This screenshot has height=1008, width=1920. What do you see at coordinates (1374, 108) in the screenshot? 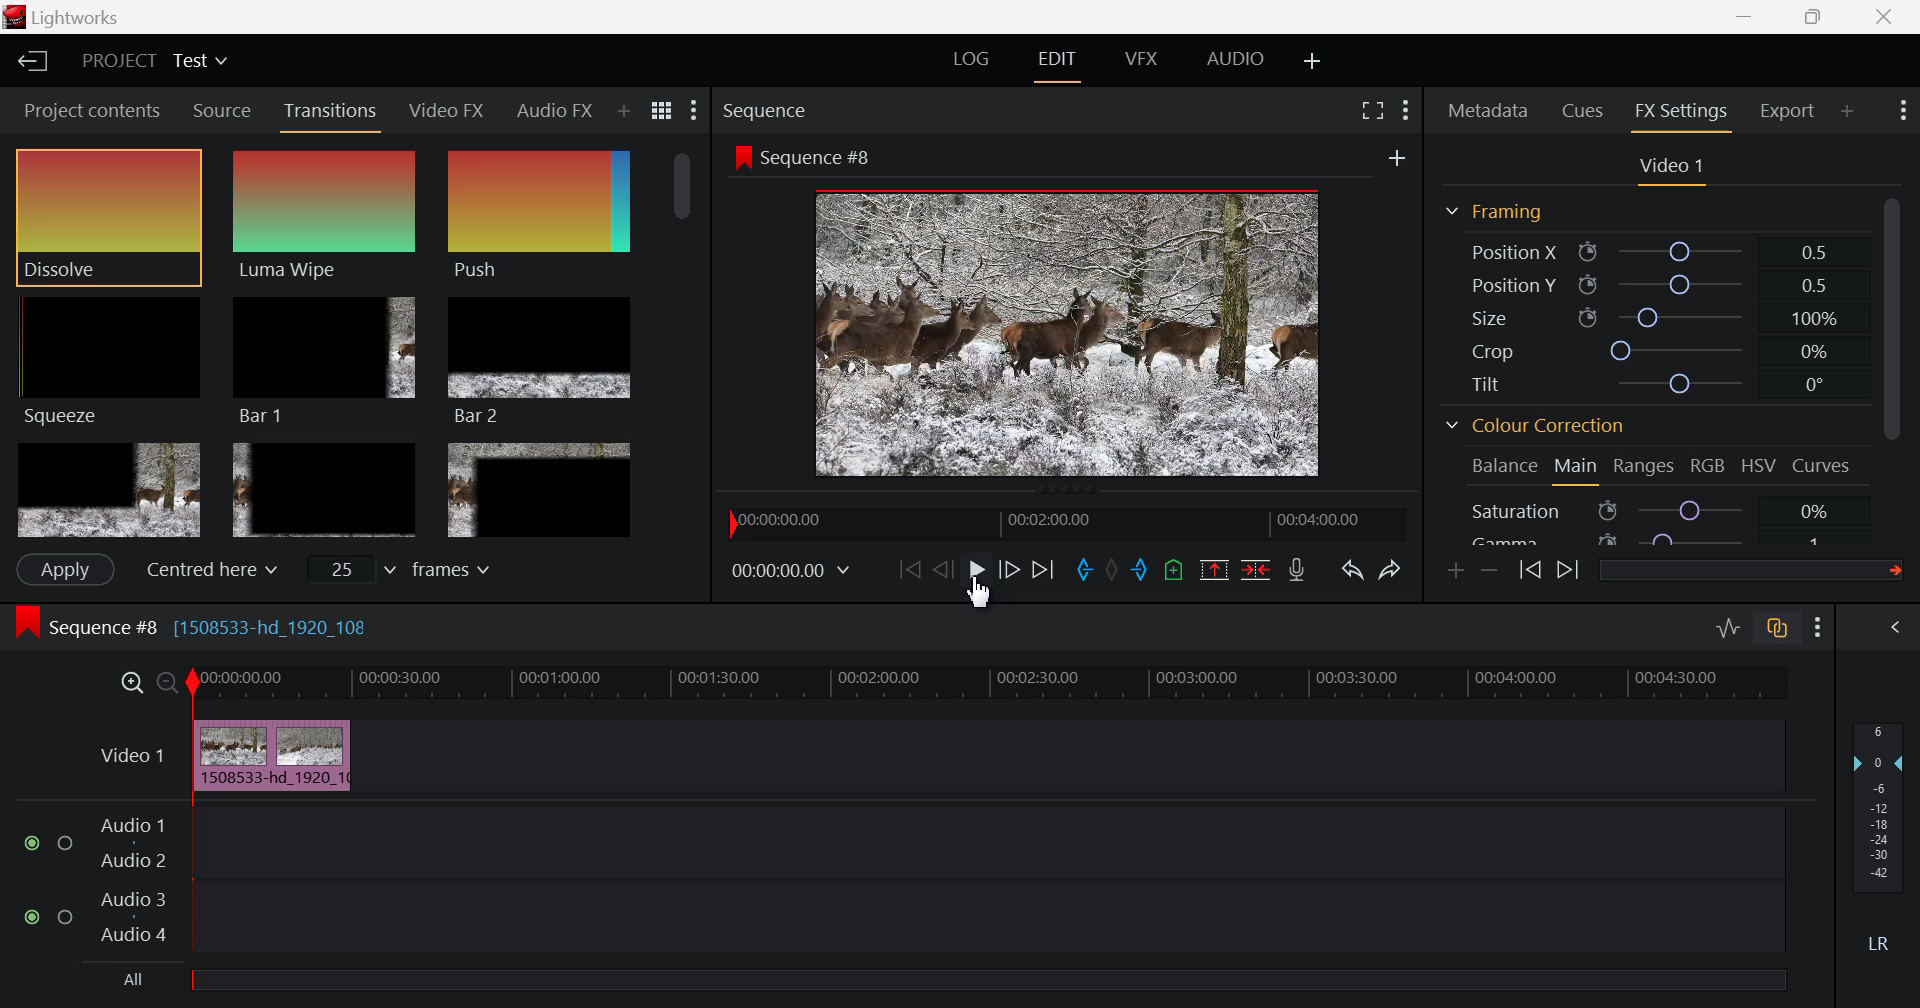
I see `Full Screen` at bounding box center [1374, 108].